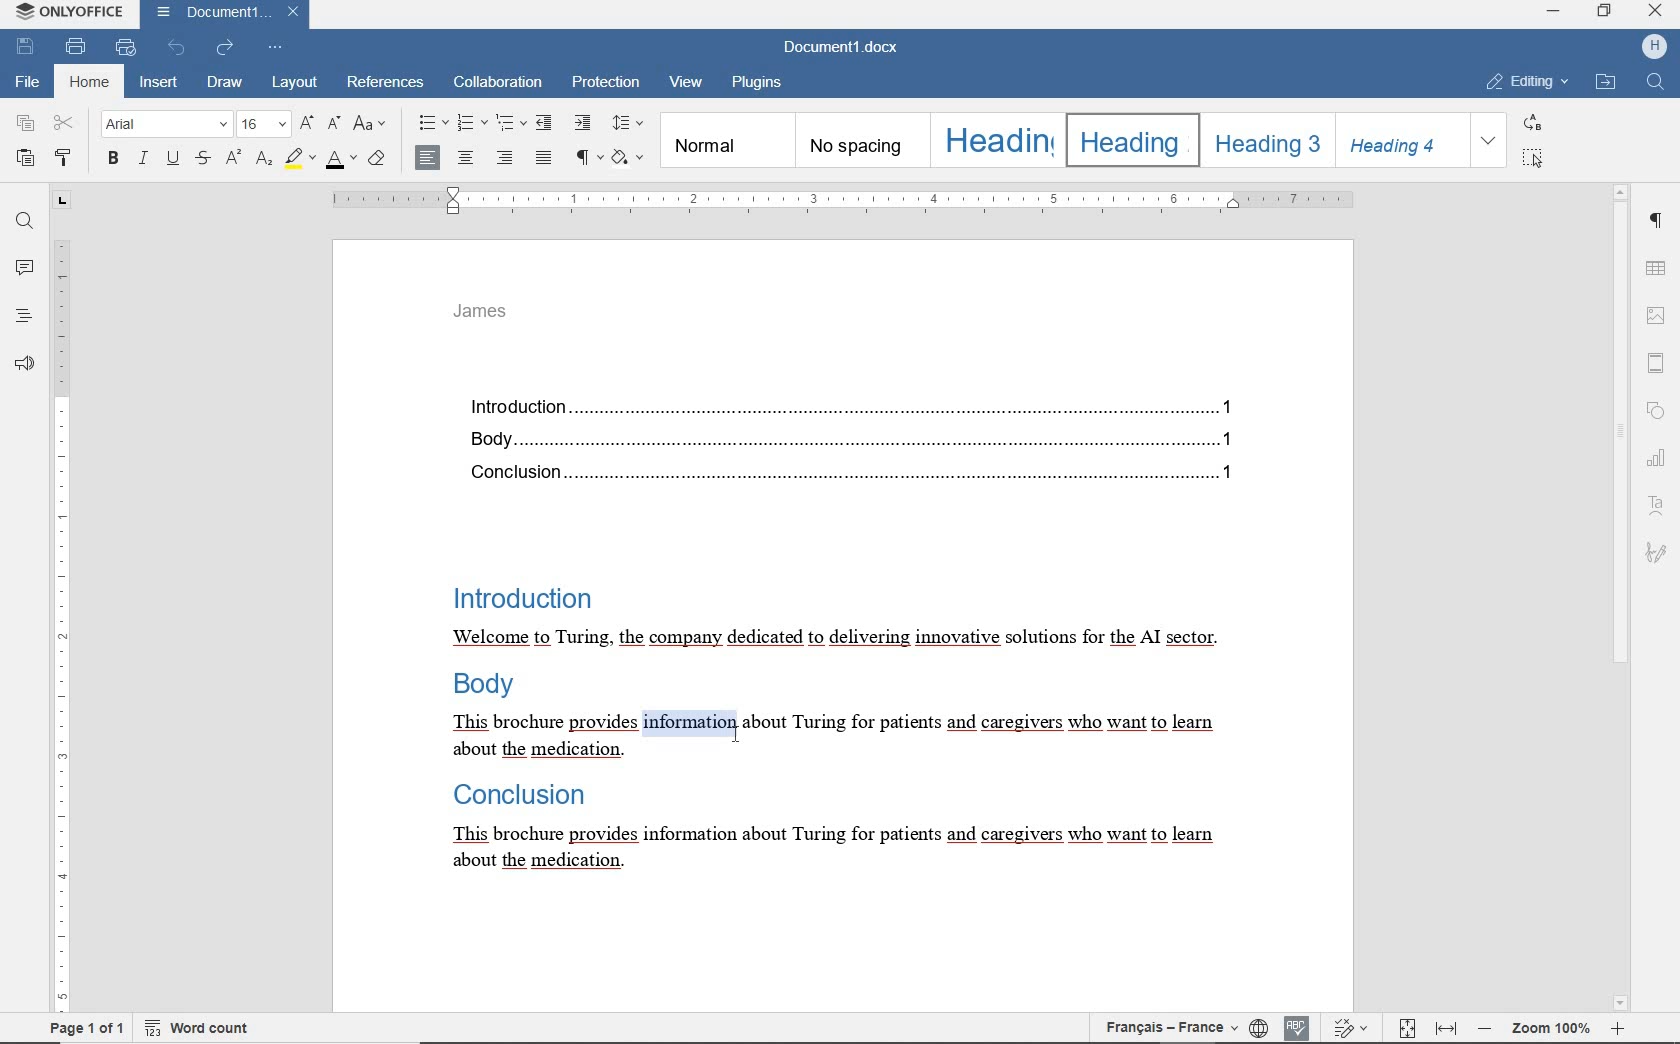 This screenshot has width=1680, height=1044. What do you see at coordinates (264, 123) in the screenshot?
I see `FONT SIZE` at bounding box center [264, 123].